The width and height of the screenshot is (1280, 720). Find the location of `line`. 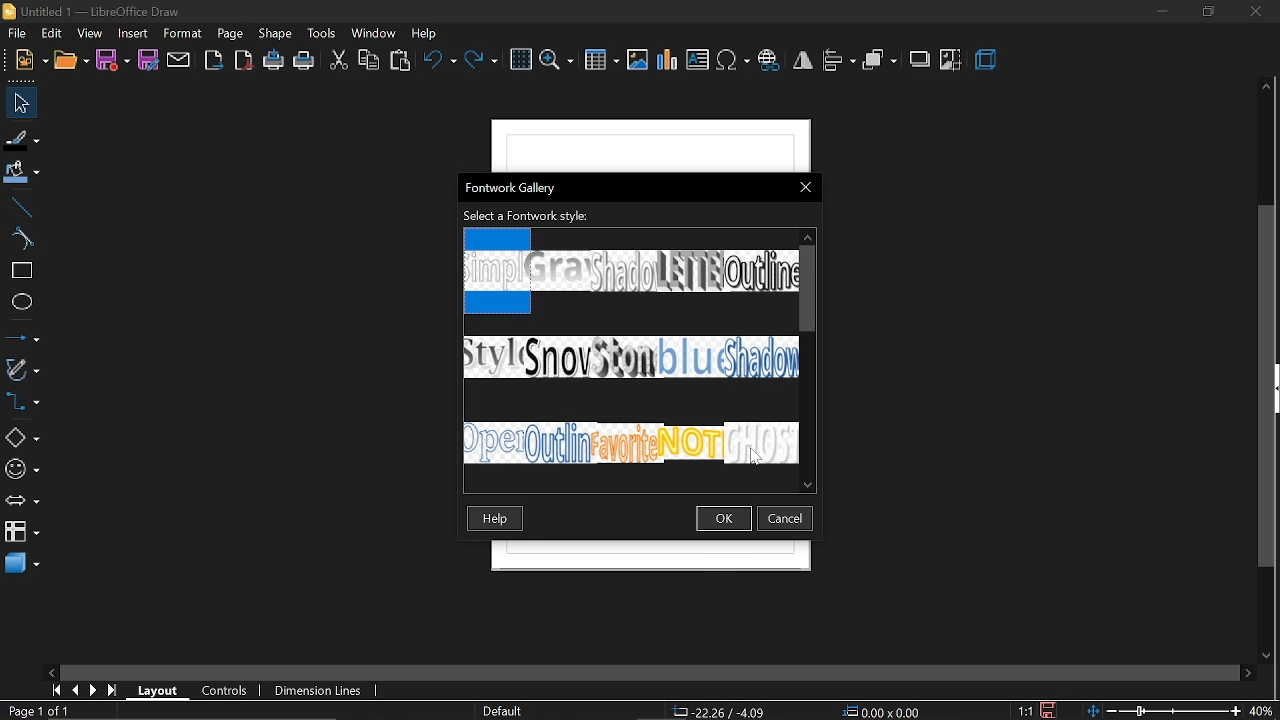

line is located at coordinates (18, 206).